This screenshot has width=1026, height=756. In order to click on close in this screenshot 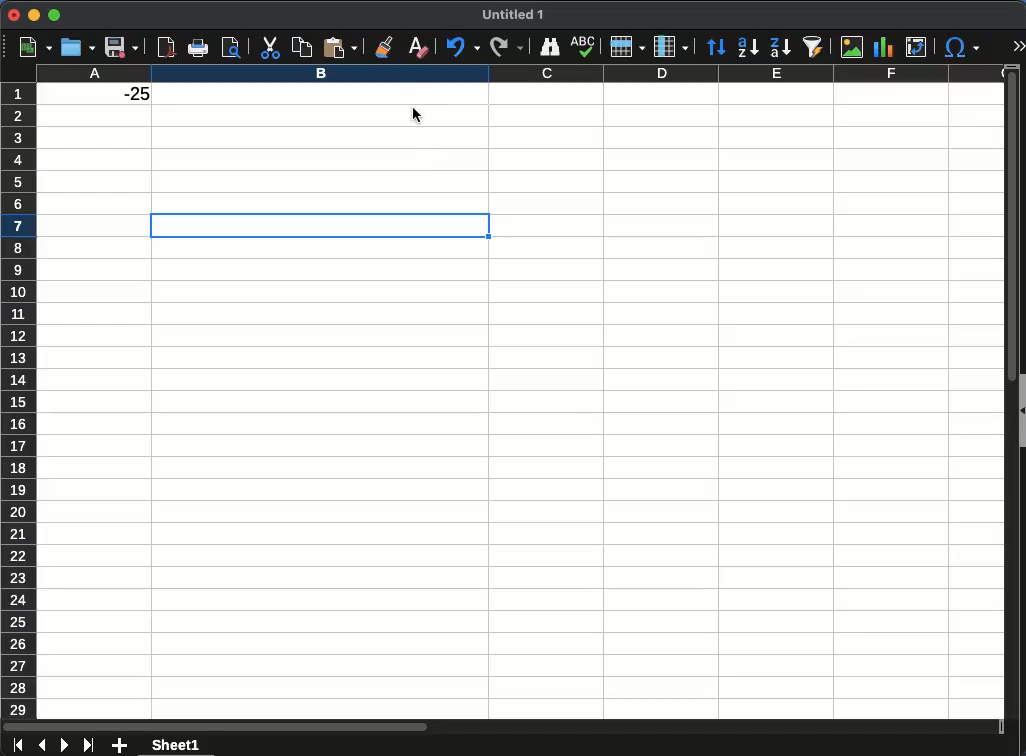, I will do `click(11, 15)`.